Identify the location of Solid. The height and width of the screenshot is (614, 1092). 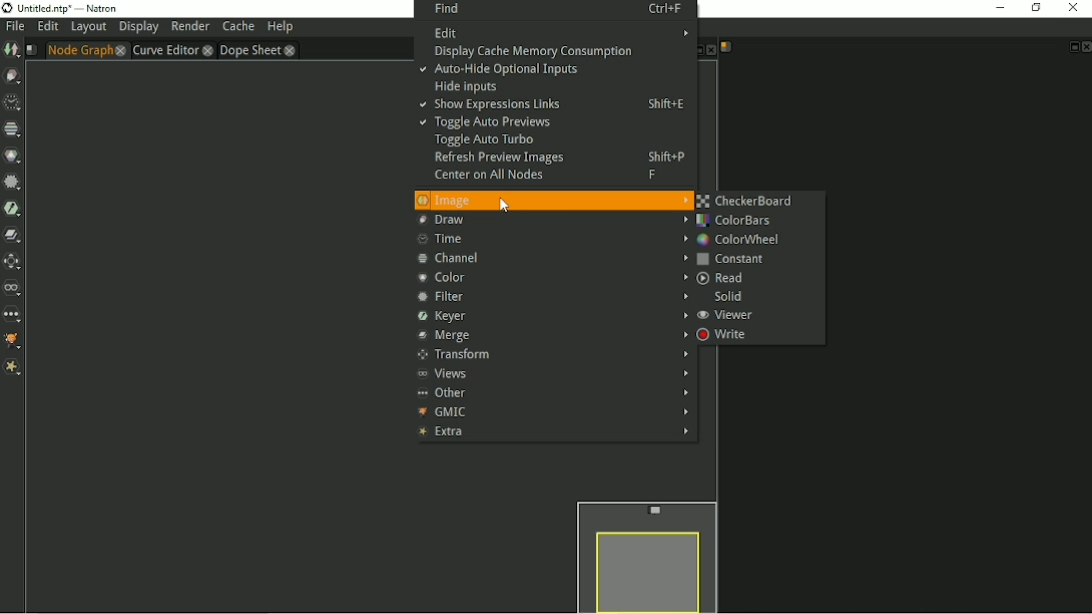
(726, 298).